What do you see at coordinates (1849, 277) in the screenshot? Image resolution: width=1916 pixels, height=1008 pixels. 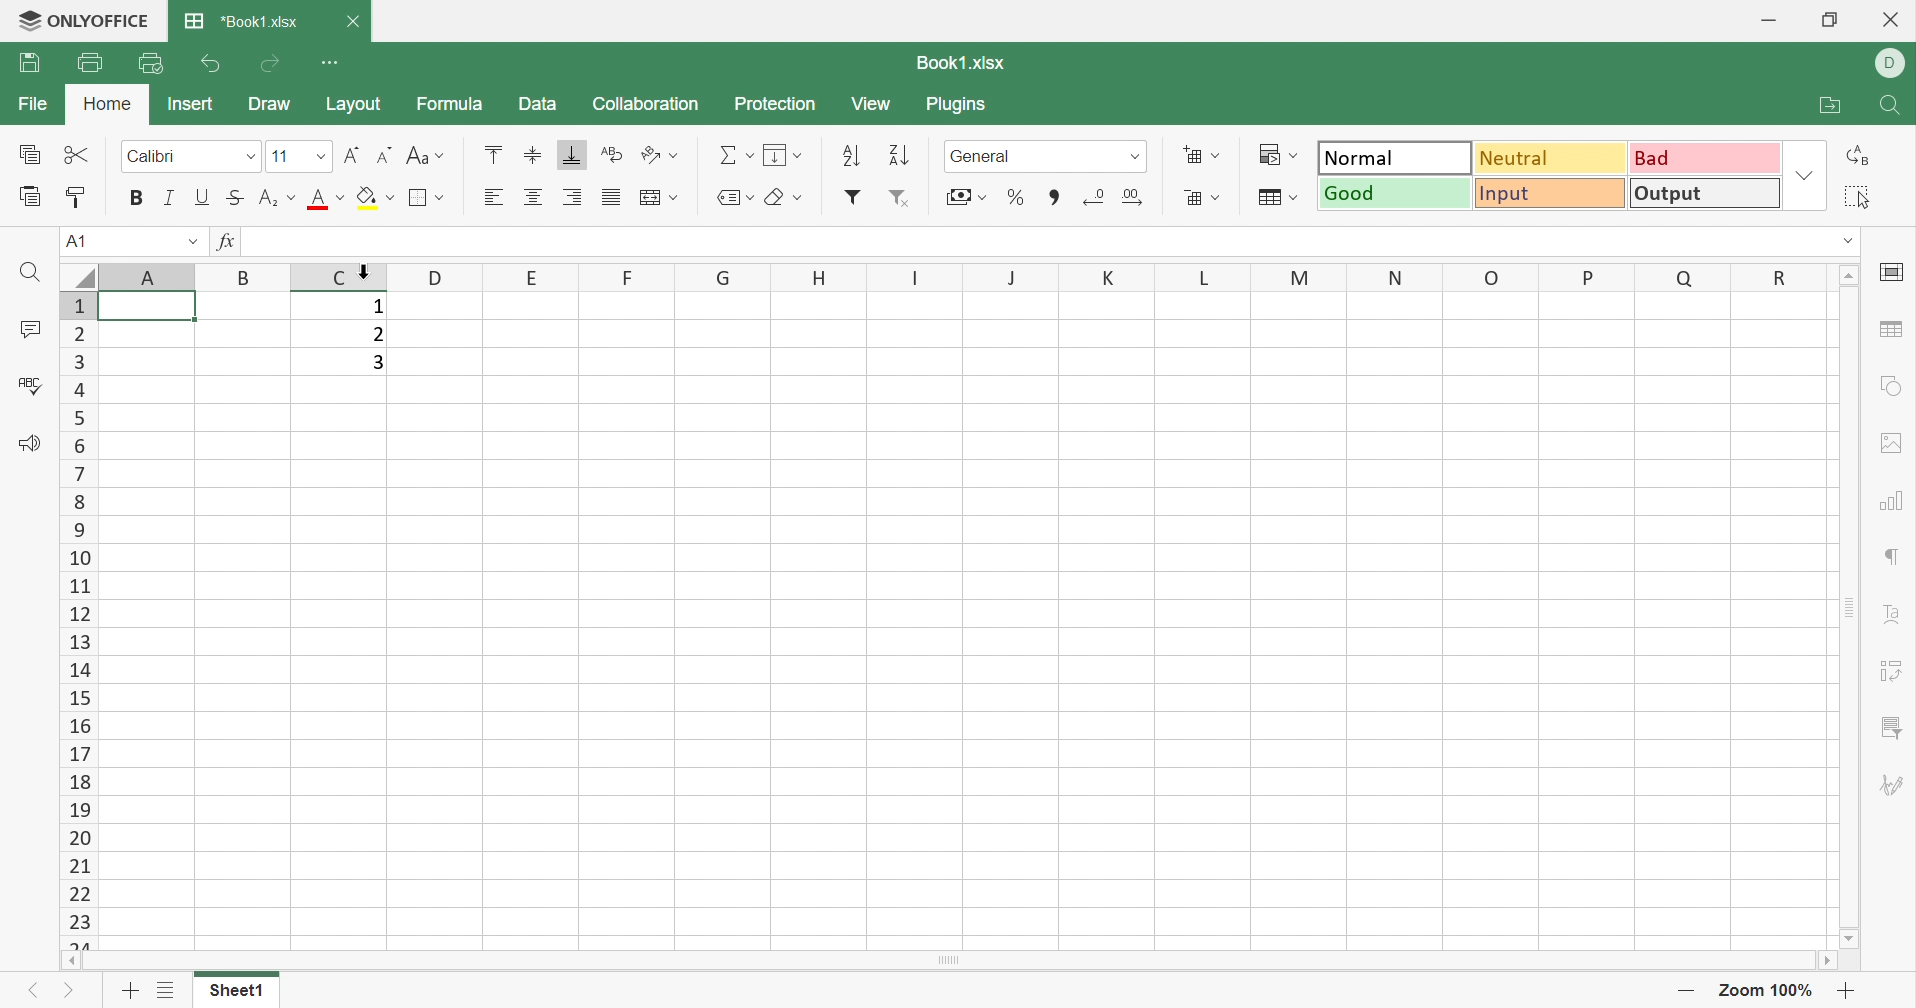 I see `Scroll Up` at bounding box center [1849, 277].